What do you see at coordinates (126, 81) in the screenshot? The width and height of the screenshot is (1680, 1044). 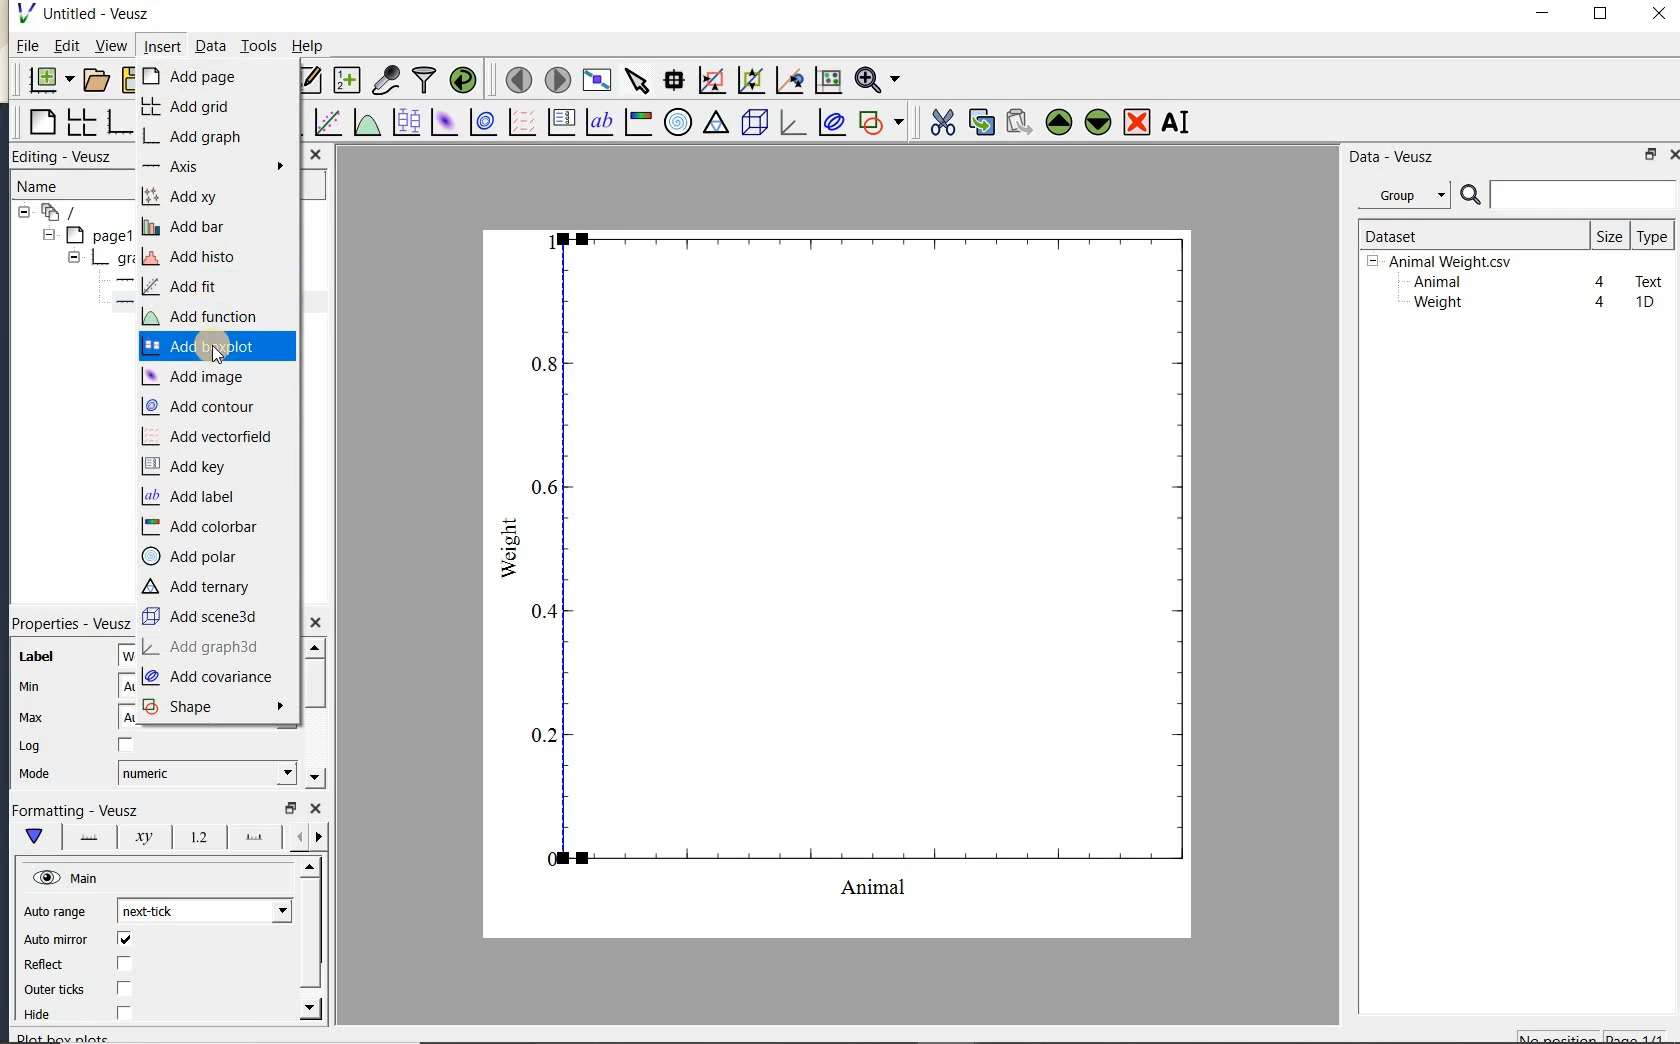 I see `save the document` at bounding box center [126, 81].